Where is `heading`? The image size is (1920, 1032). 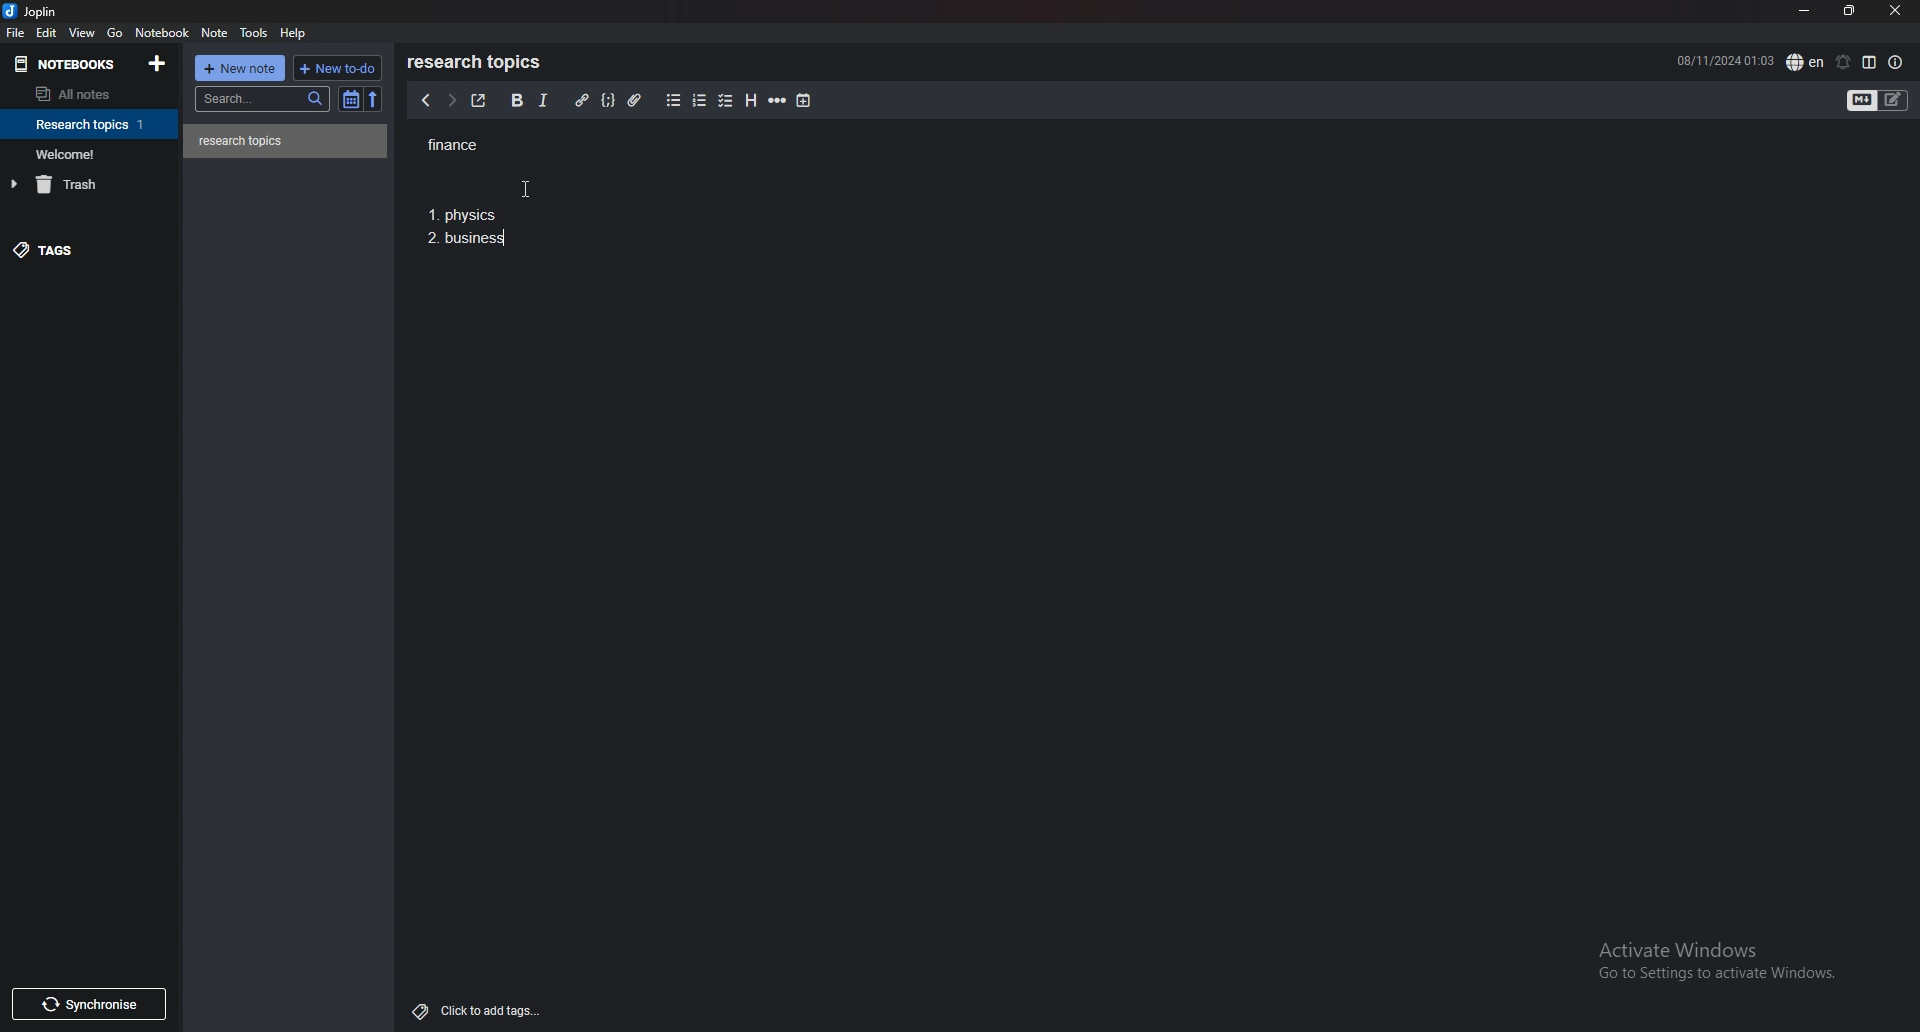
heading is located at coordinates (750, 101).